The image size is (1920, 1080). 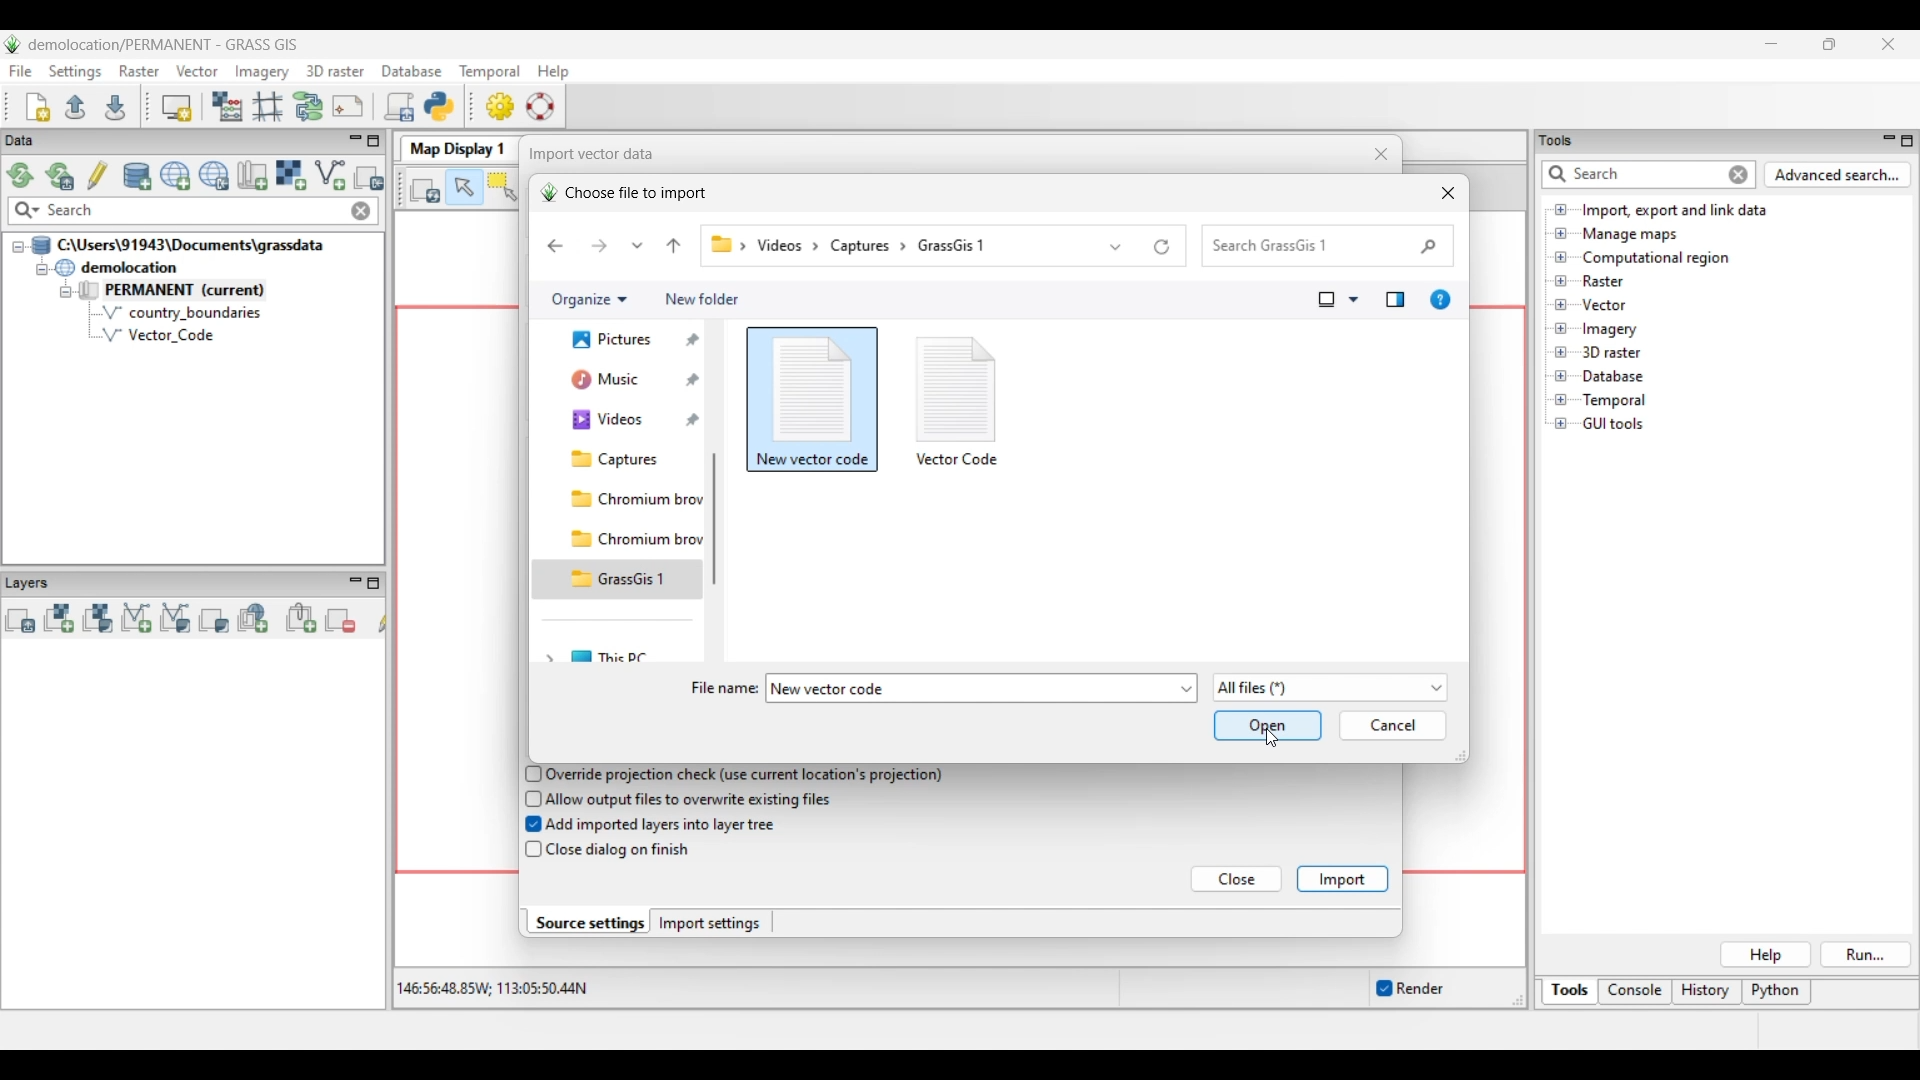 I want to click on Create new project (location) to current GRASS database, so click(x=176, y=176).